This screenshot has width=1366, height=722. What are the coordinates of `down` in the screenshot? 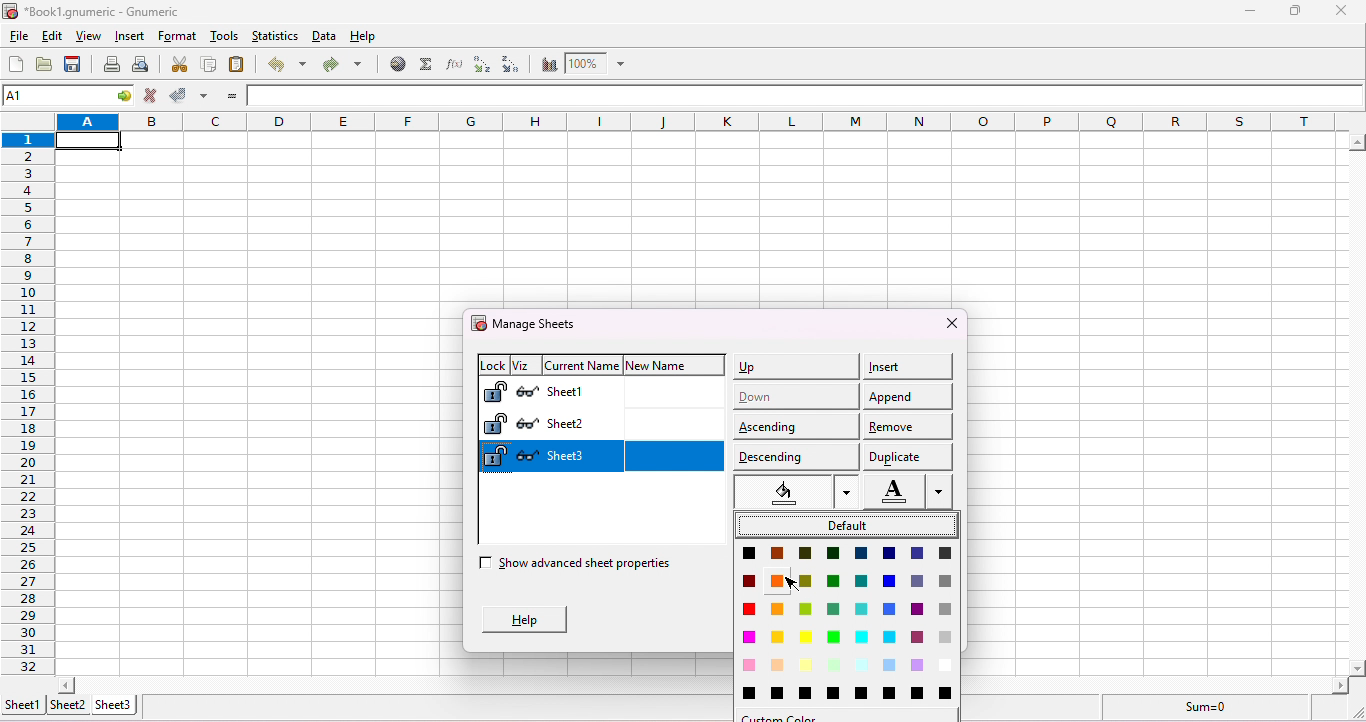 It's located at (794, 393).